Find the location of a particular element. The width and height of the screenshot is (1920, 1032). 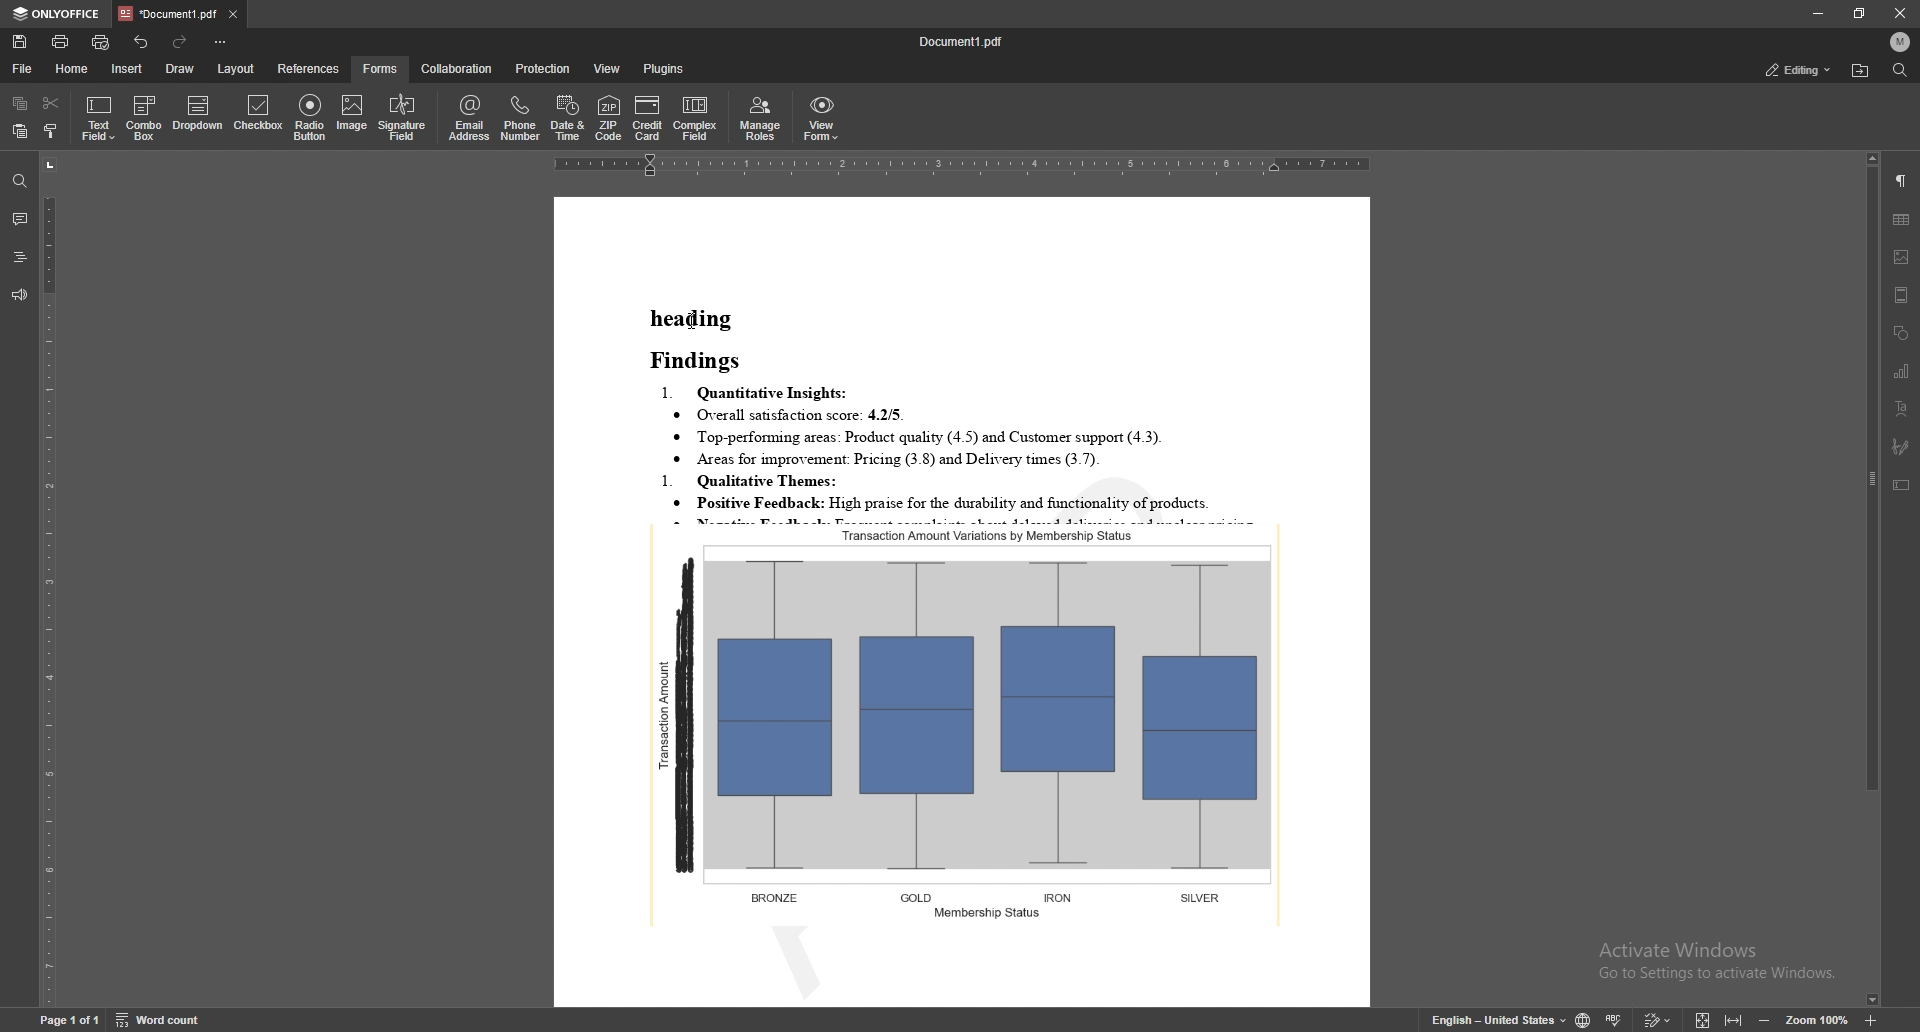

collaboration is located at coordinates (459, 67).